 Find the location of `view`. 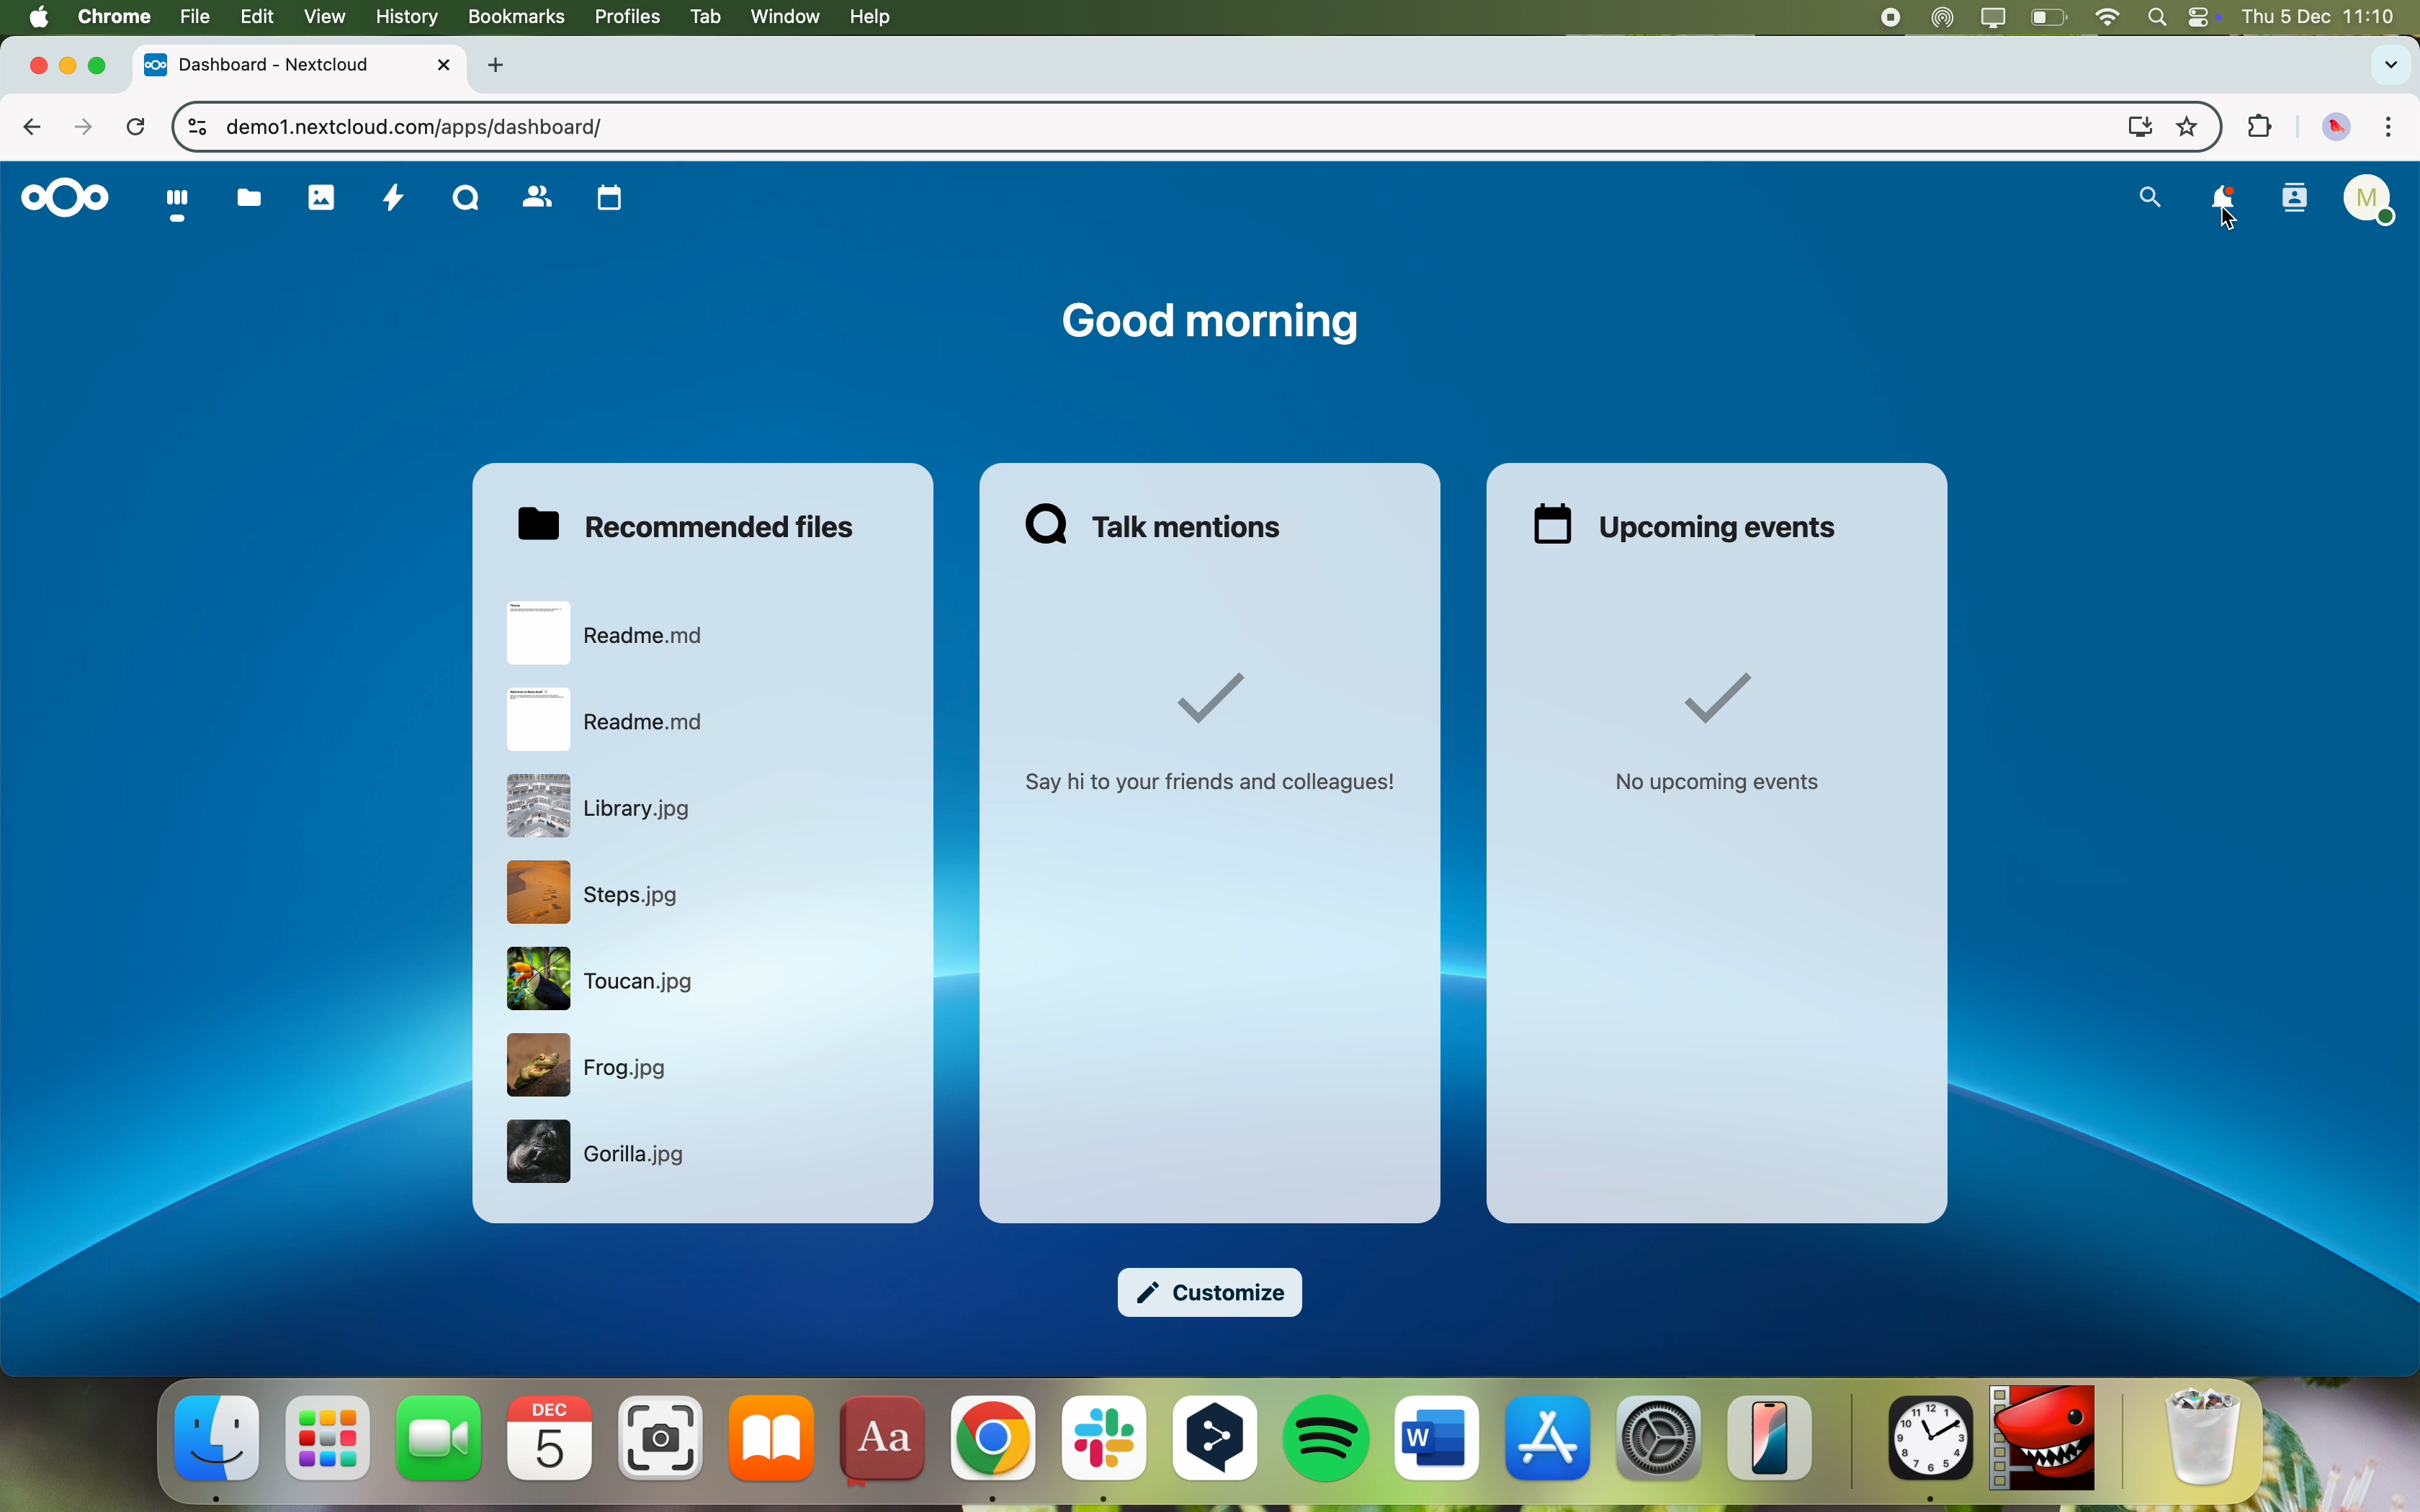

view is located at coordinates (324, 17).